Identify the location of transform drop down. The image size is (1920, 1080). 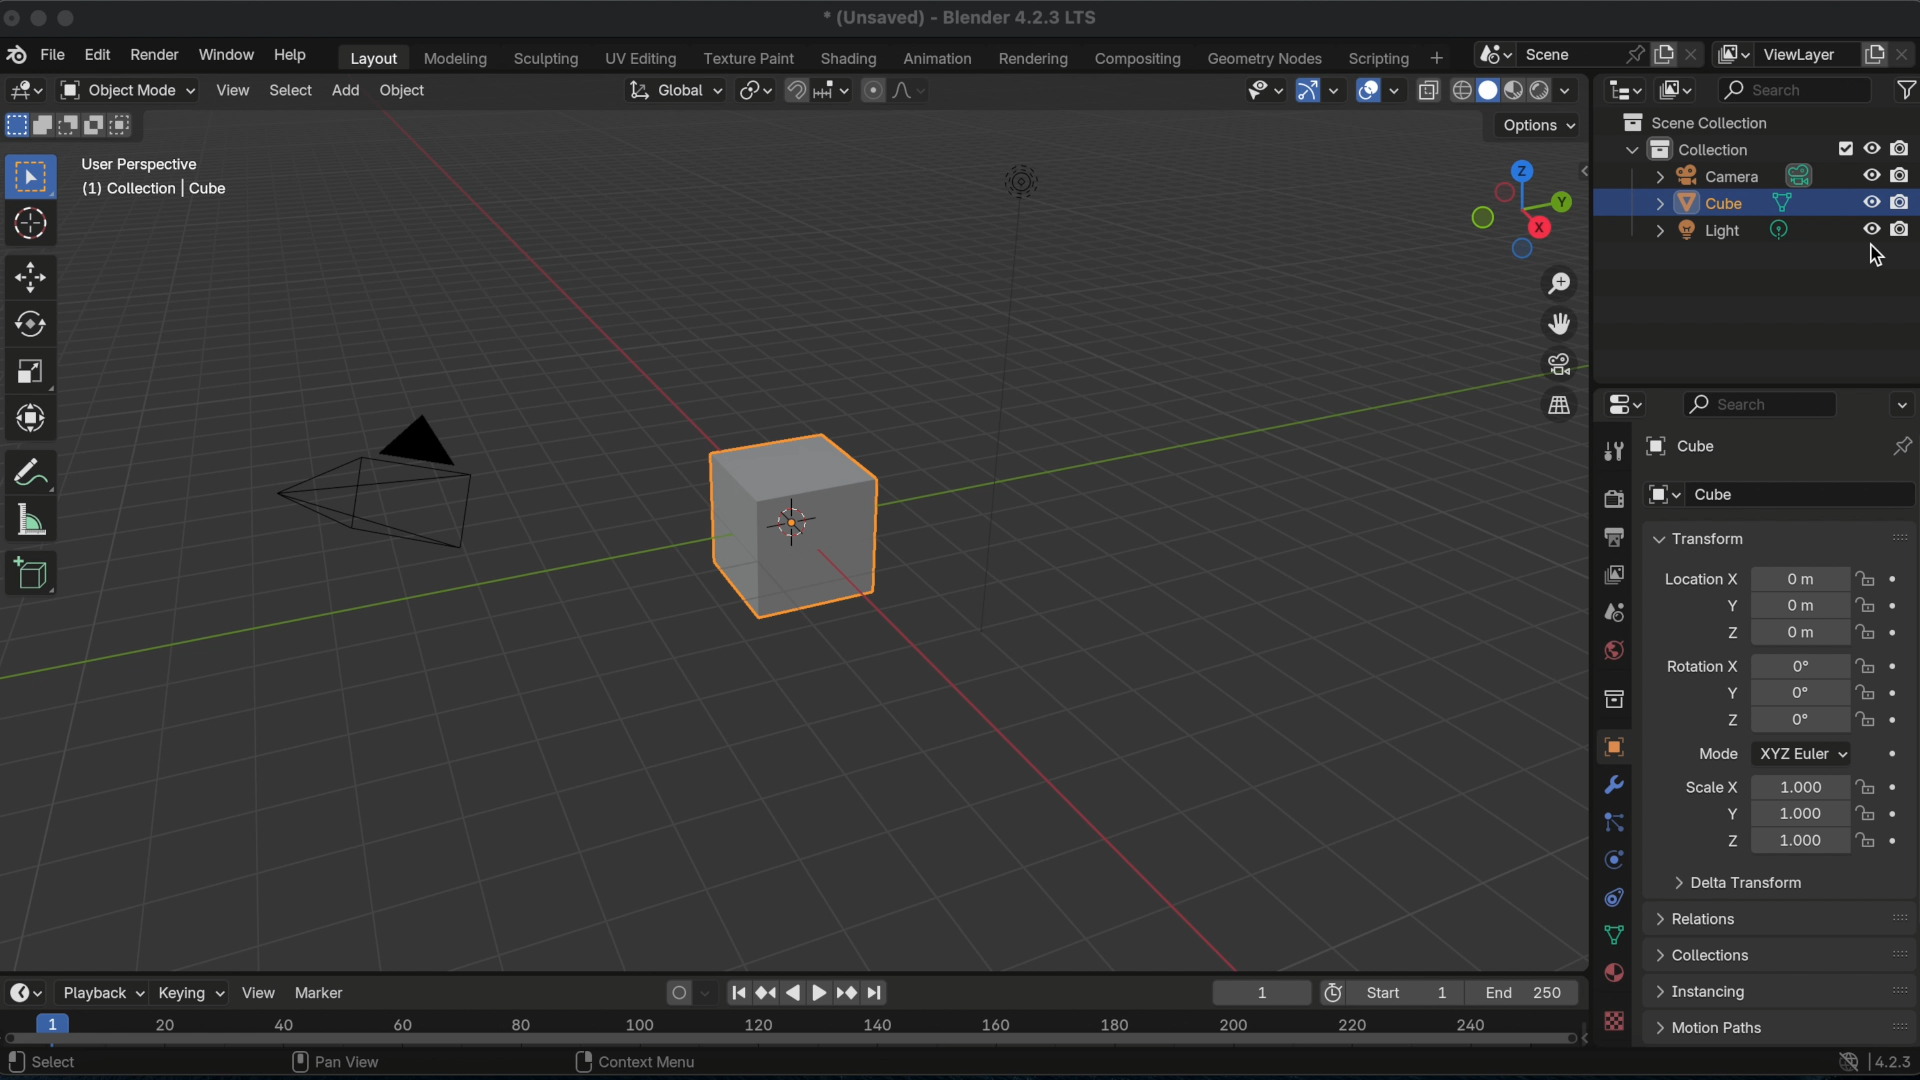
(1698, 538).